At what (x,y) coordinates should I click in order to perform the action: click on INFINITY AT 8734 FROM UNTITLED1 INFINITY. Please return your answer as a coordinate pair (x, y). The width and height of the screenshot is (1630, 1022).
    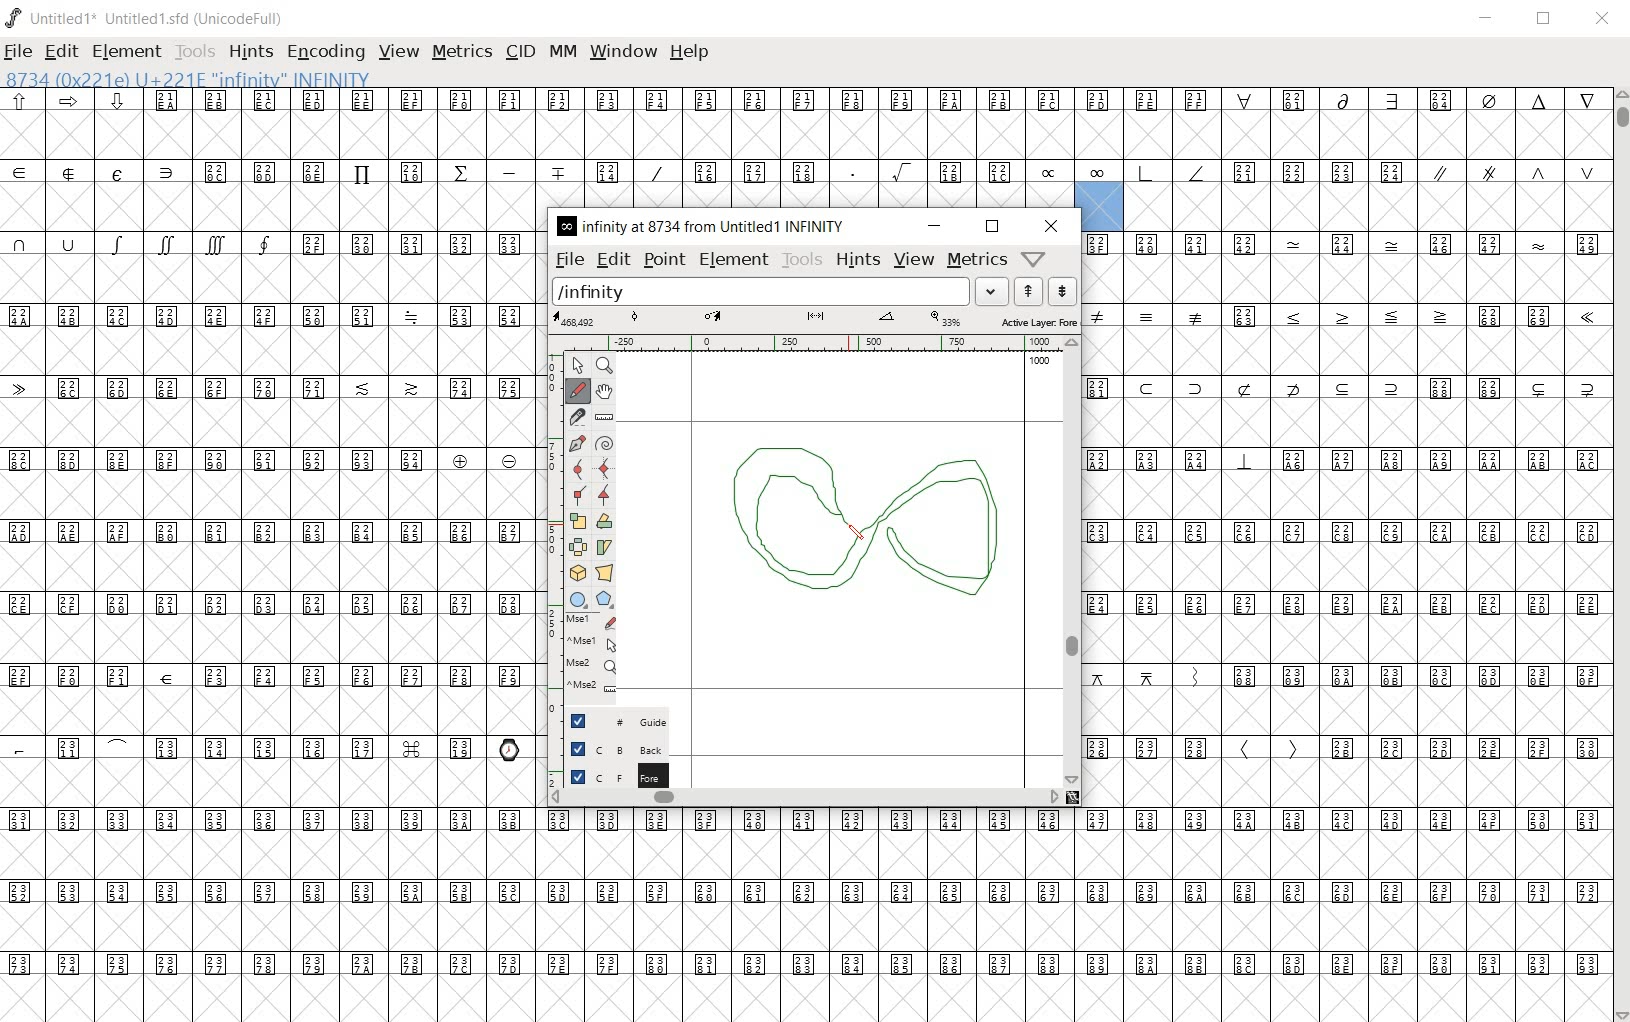
    Looking at the image, I should click on (703, 226).